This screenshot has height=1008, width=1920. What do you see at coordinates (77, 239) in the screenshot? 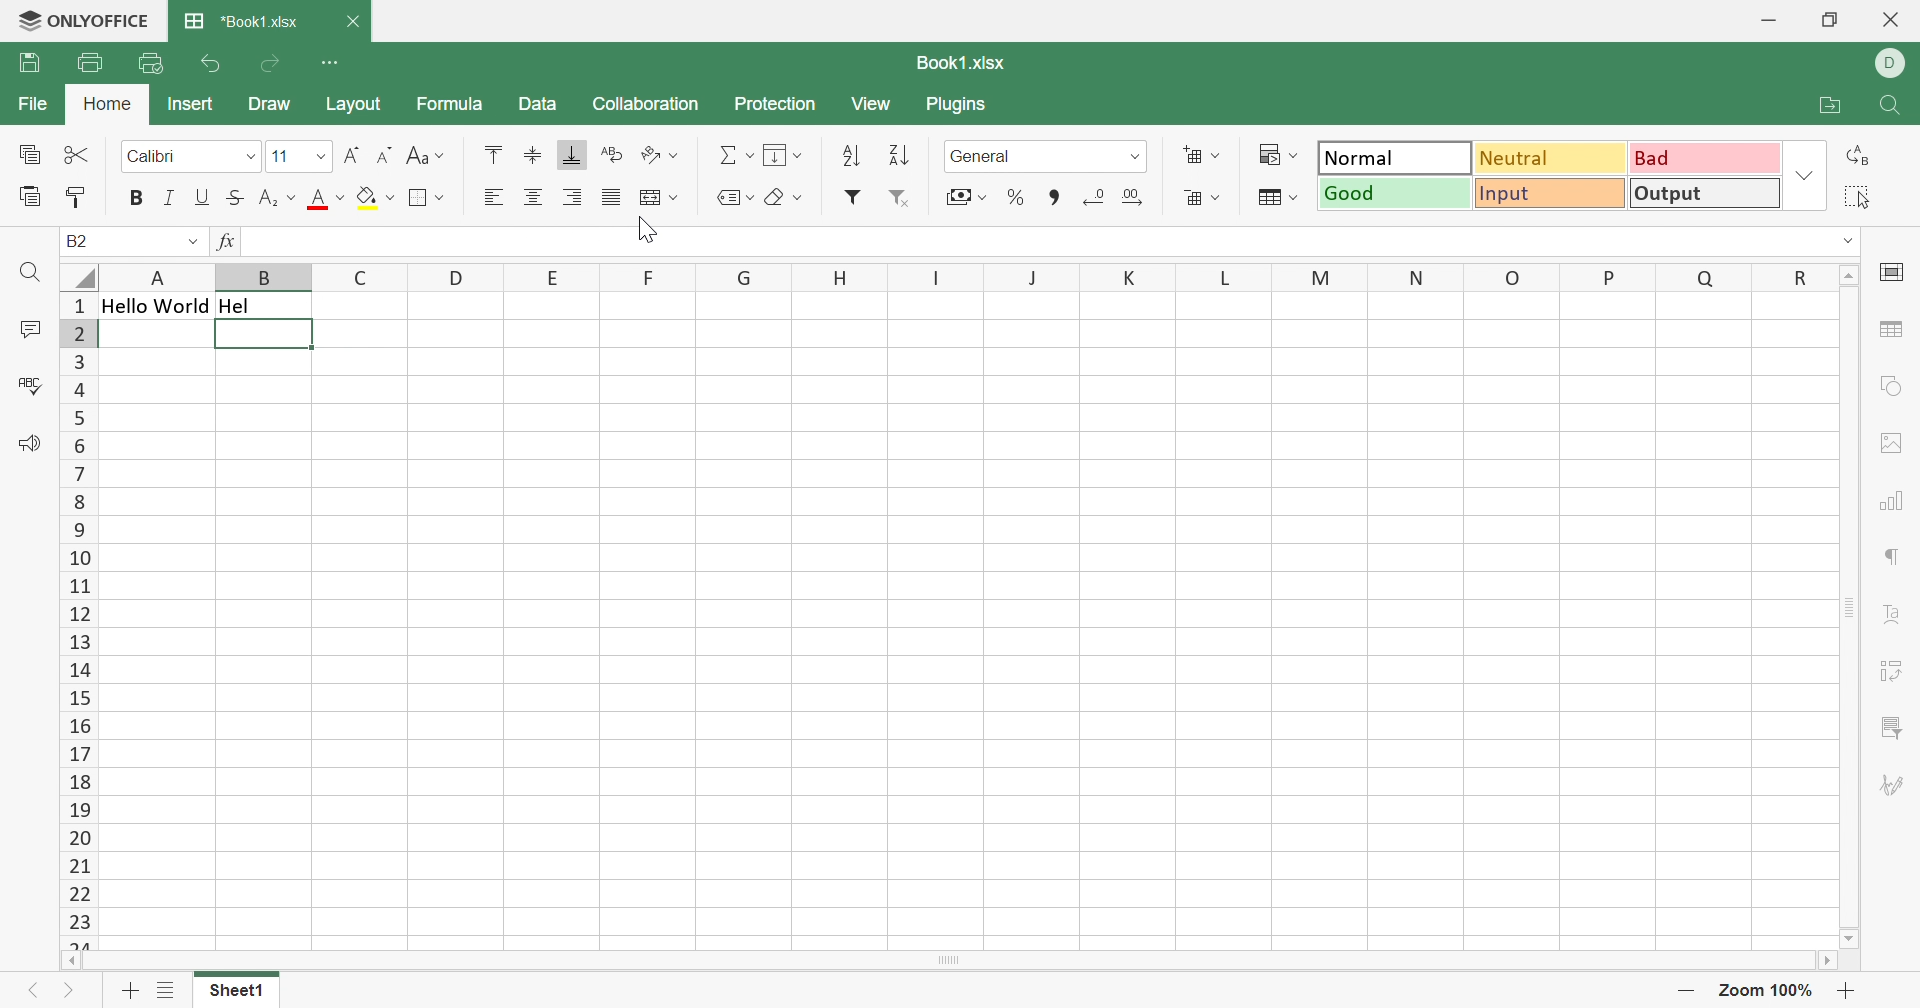
I see `B2` at bounding box center [77, 239].